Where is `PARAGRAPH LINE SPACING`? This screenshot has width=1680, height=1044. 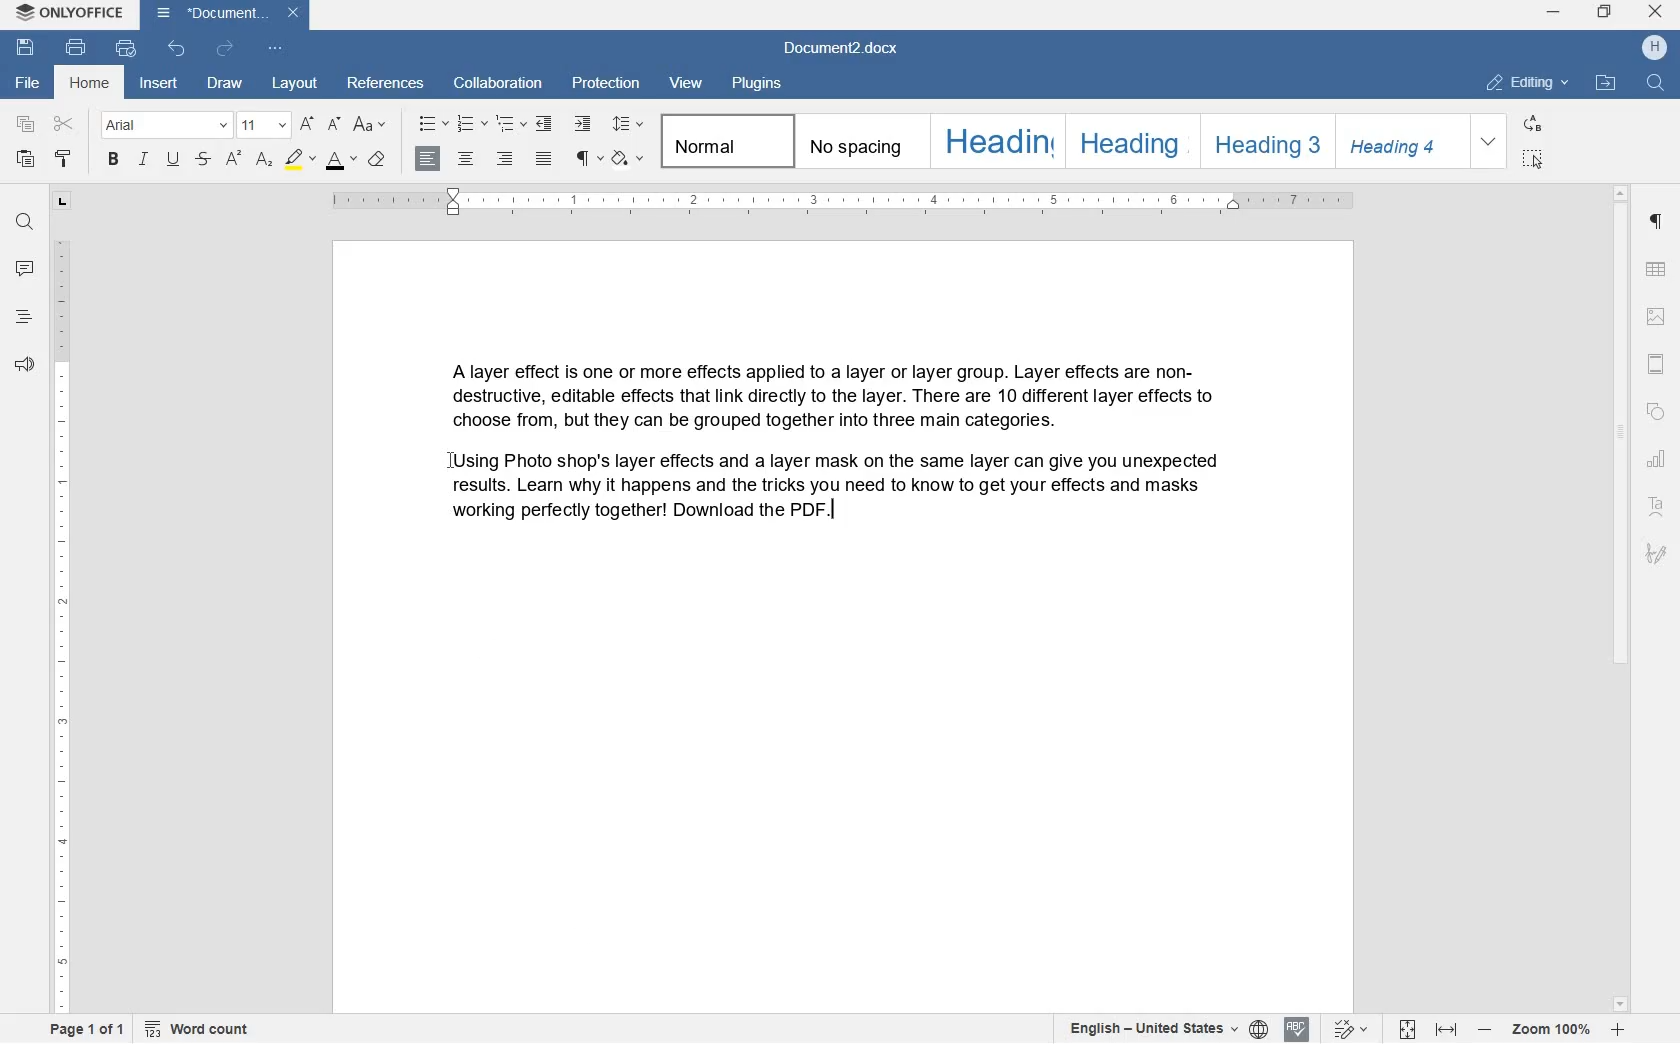
PARAGRAPH LINE SPACING is located at coordinates (629, 123).